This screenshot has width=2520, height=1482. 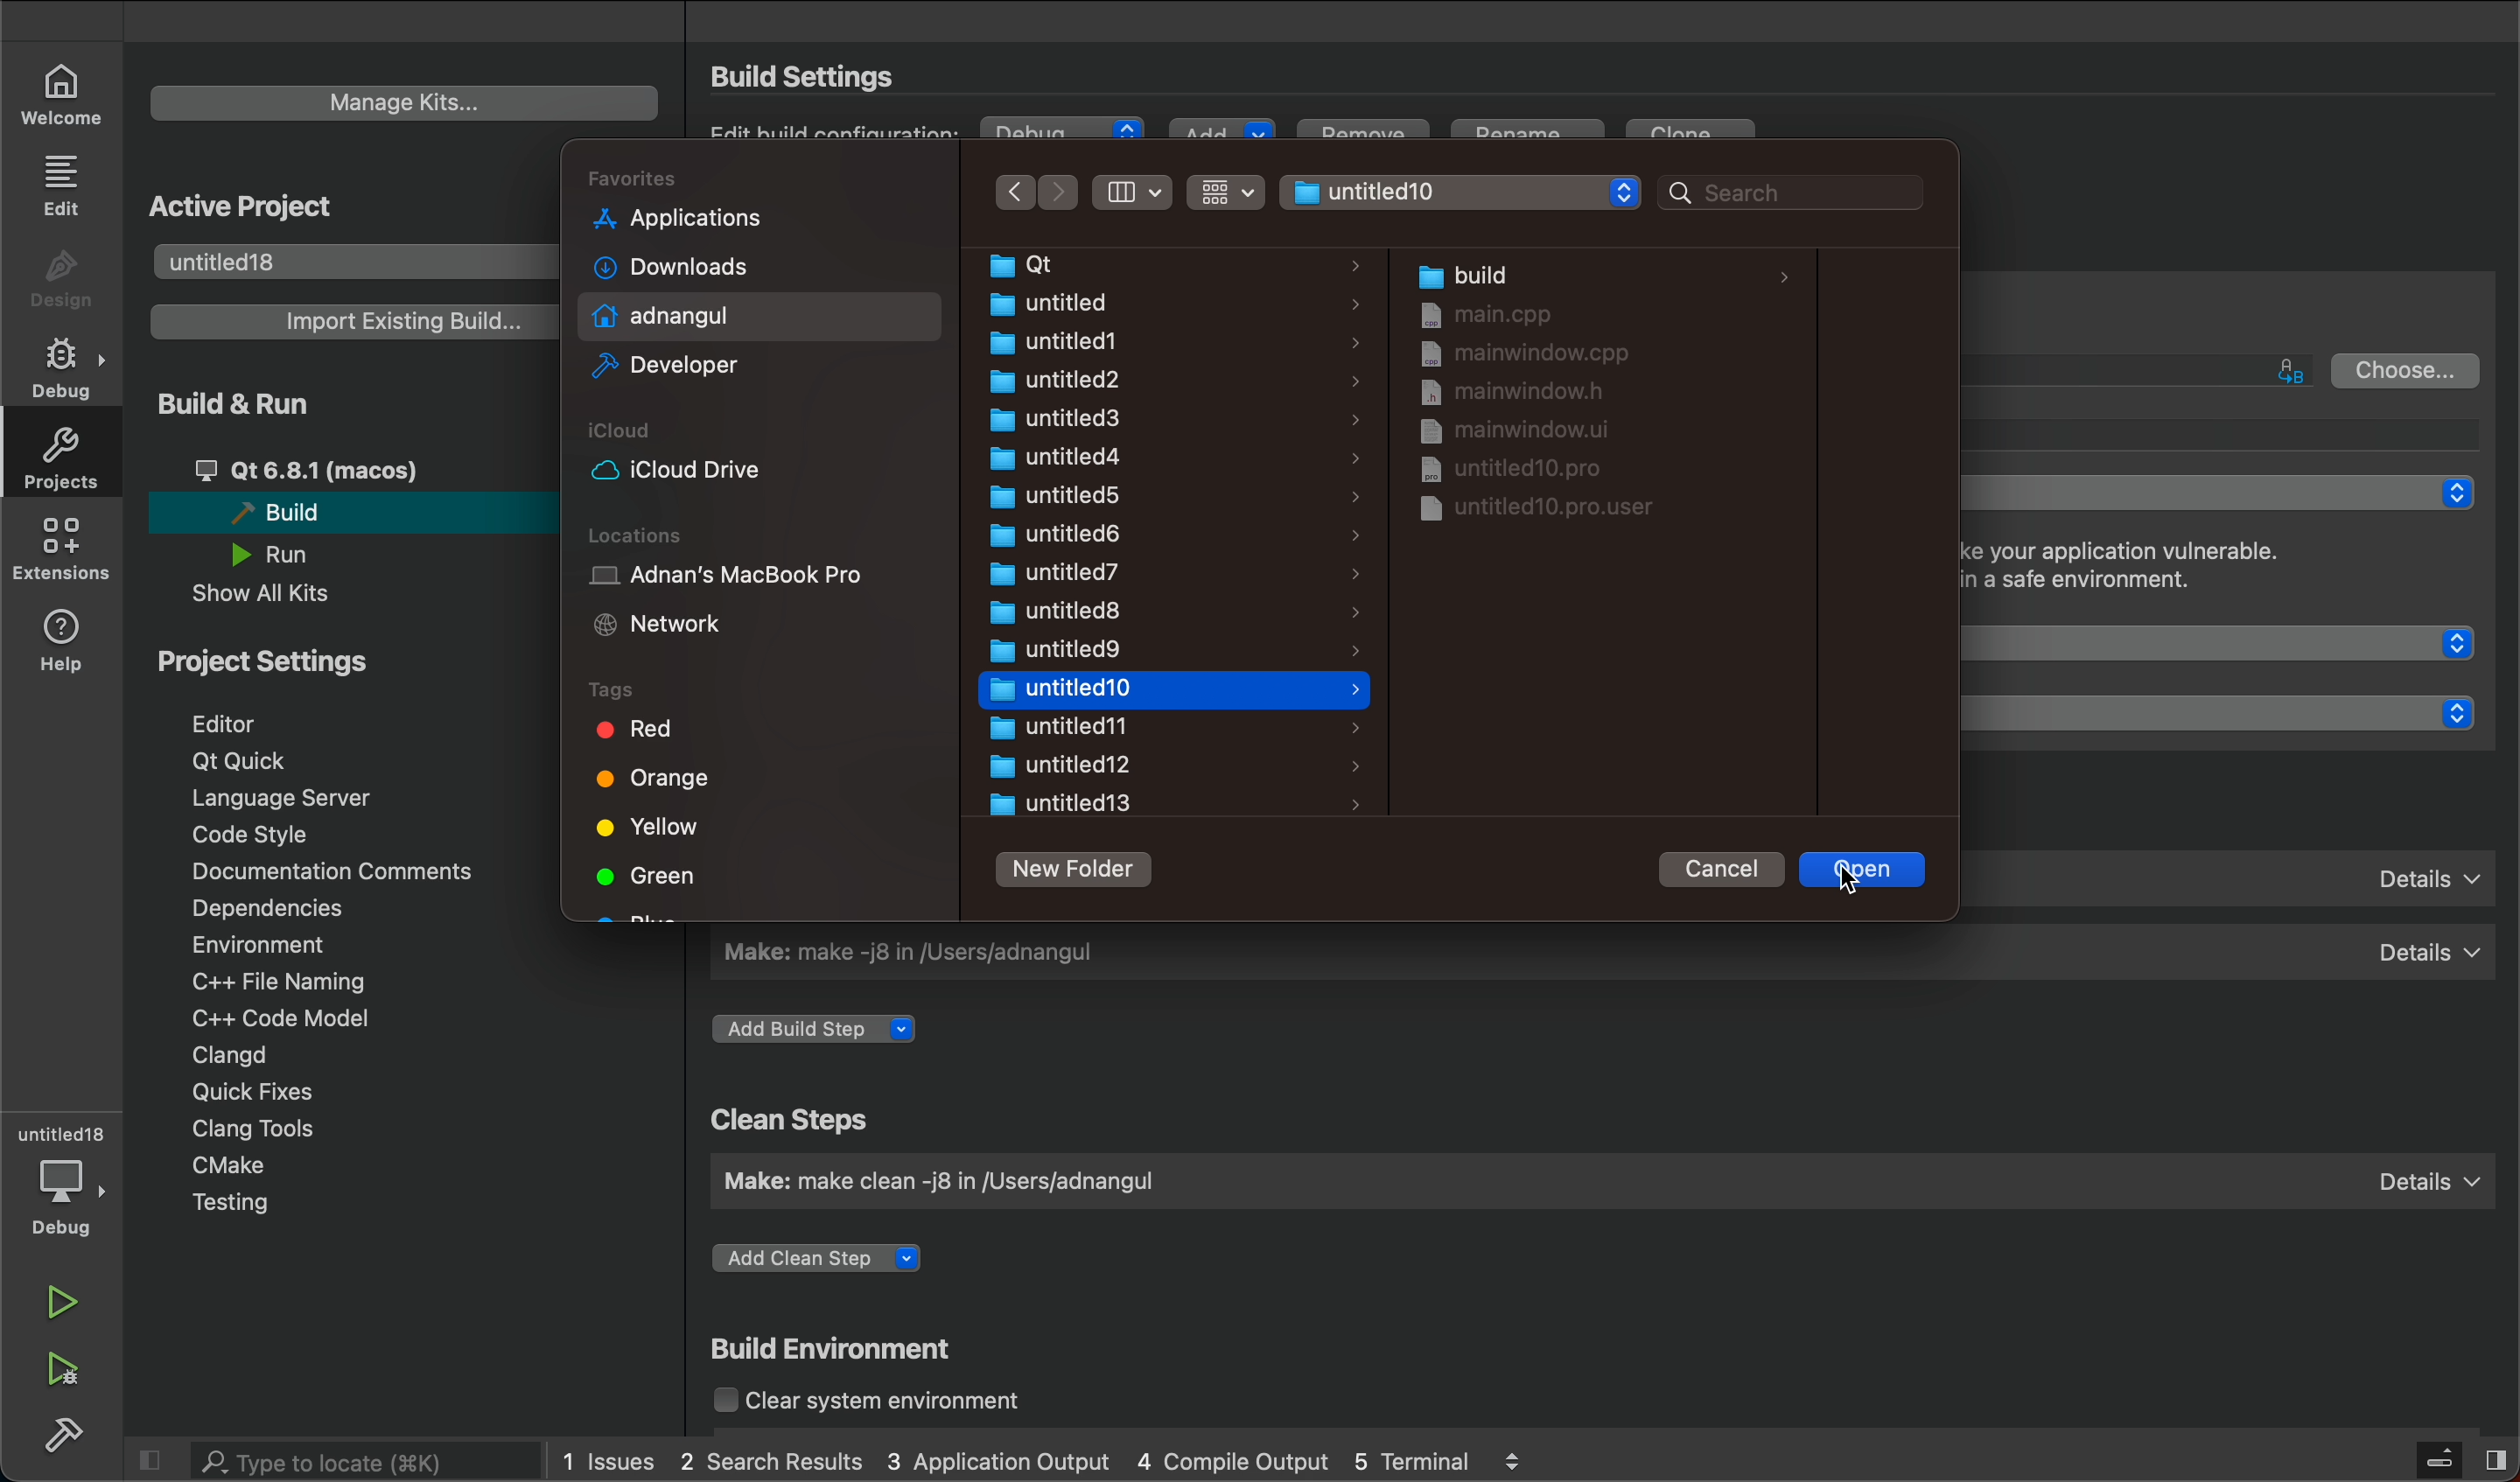 I want to click on Qt, so click(x=1154, y=263).